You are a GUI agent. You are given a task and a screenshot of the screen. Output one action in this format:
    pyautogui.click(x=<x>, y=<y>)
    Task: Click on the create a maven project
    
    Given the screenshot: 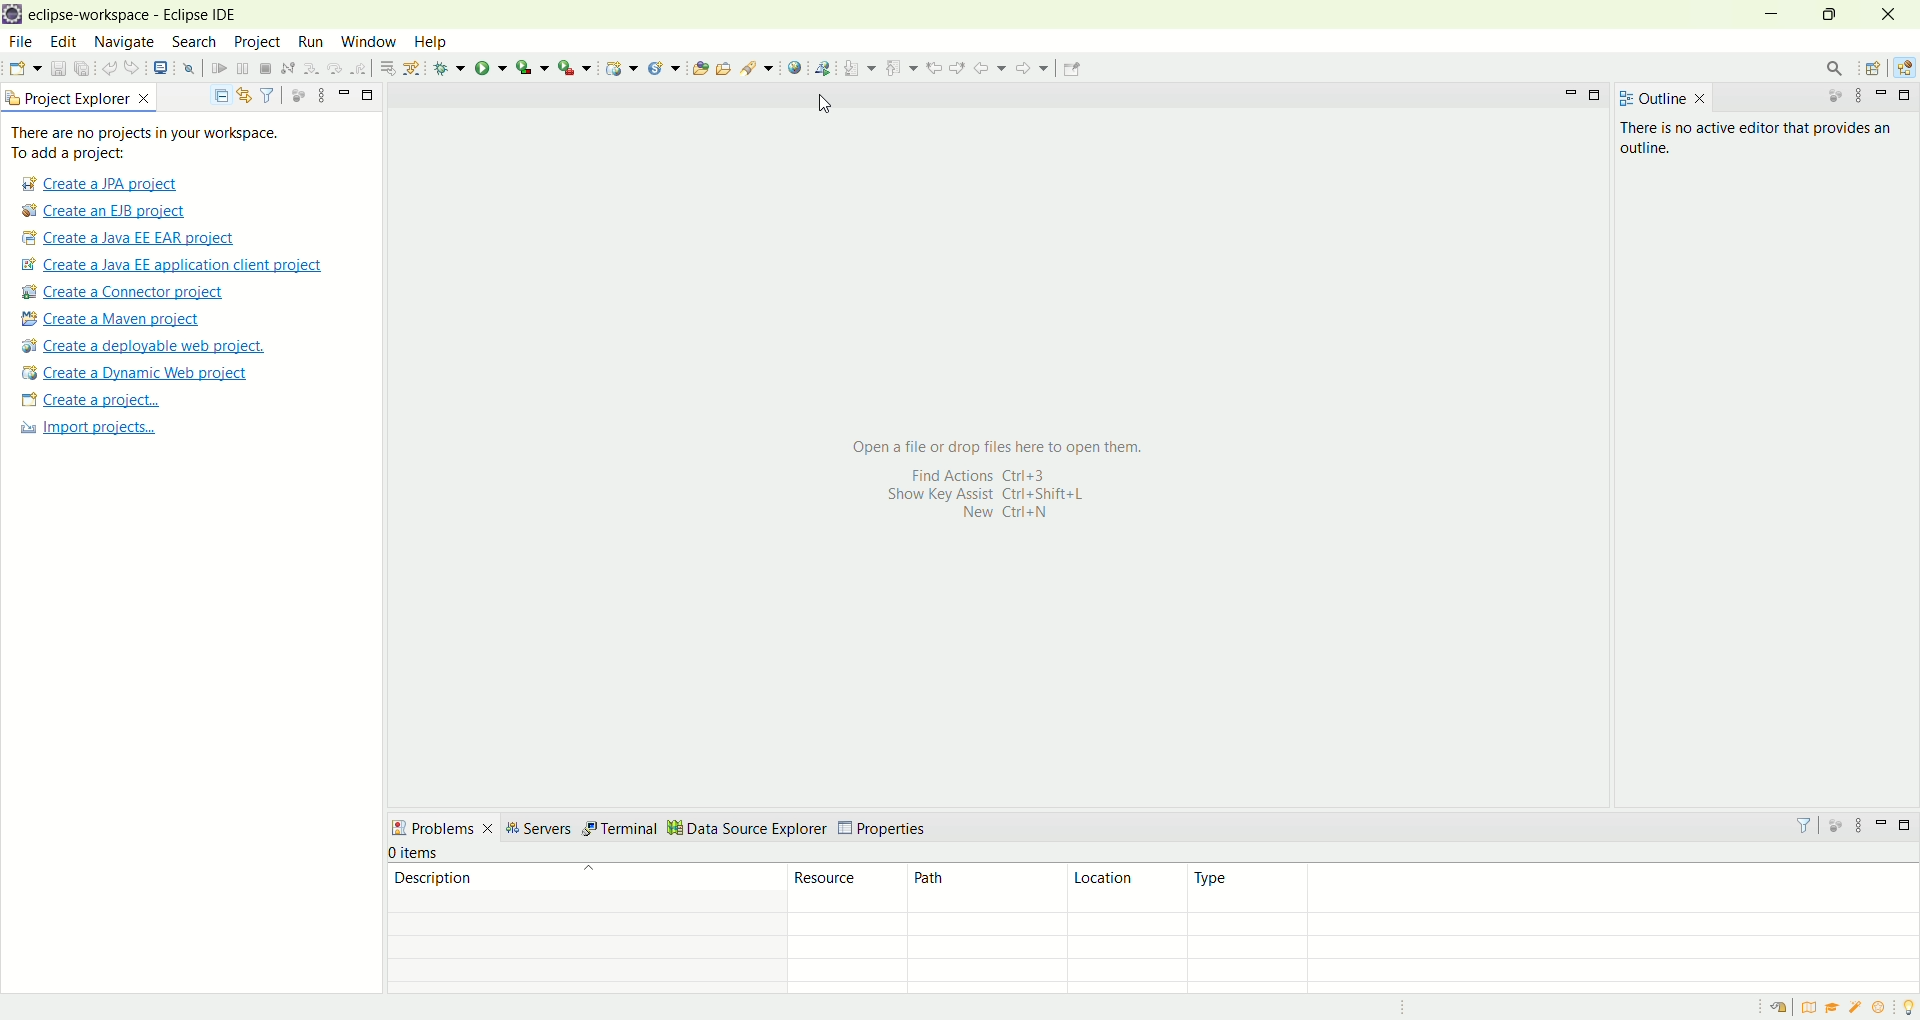 What is the action you would take?
    pyautogui.click(x=117, y=320)
    